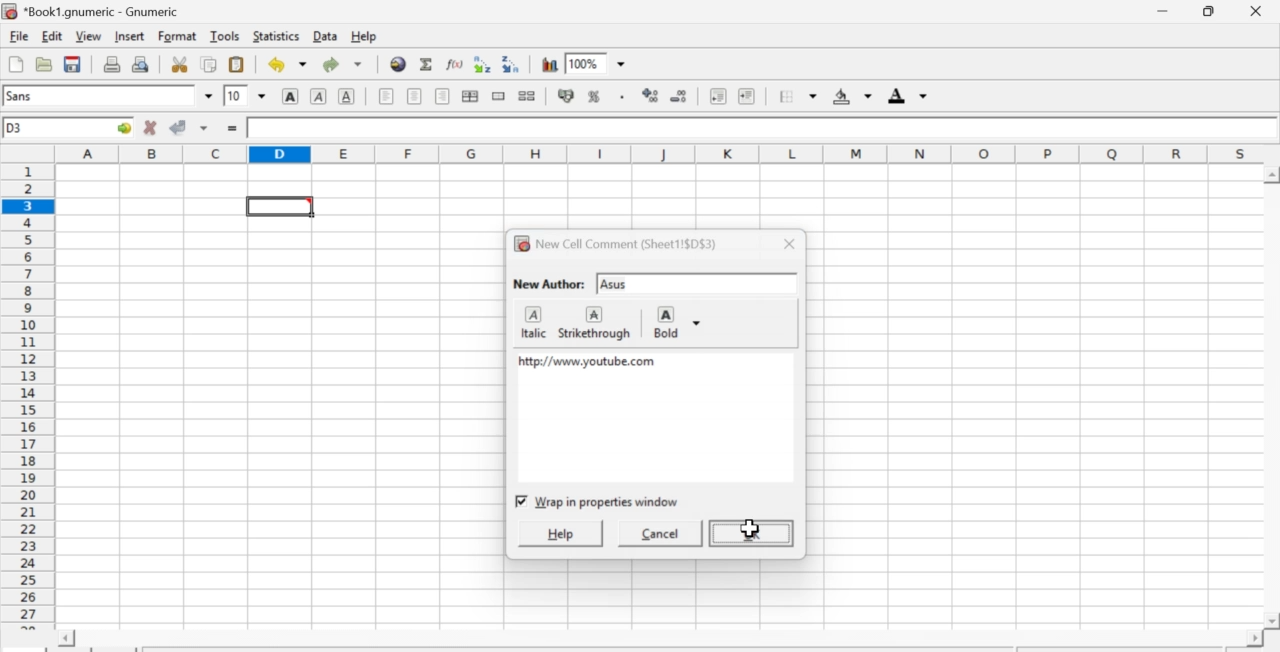 This screenshot has height=652, width=1280. Describe the element at coordinates (651, 95) in the screenshot. I see `Increase number of decimals` at that location.